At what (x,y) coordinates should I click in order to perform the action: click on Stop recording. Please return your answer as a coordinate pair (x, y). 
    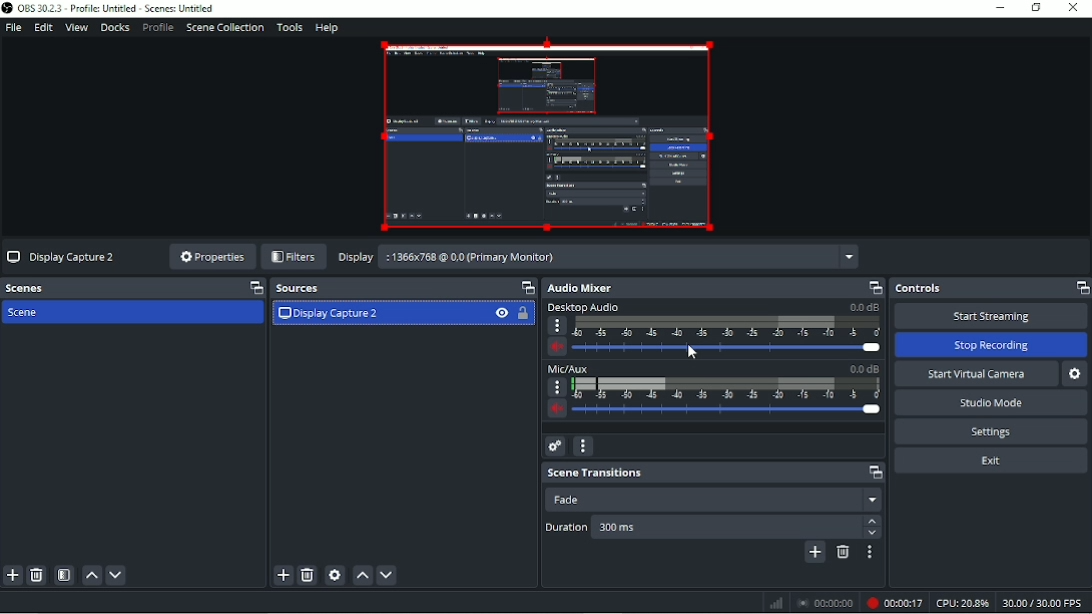
    Looking at the image, I should click on (990, 345).